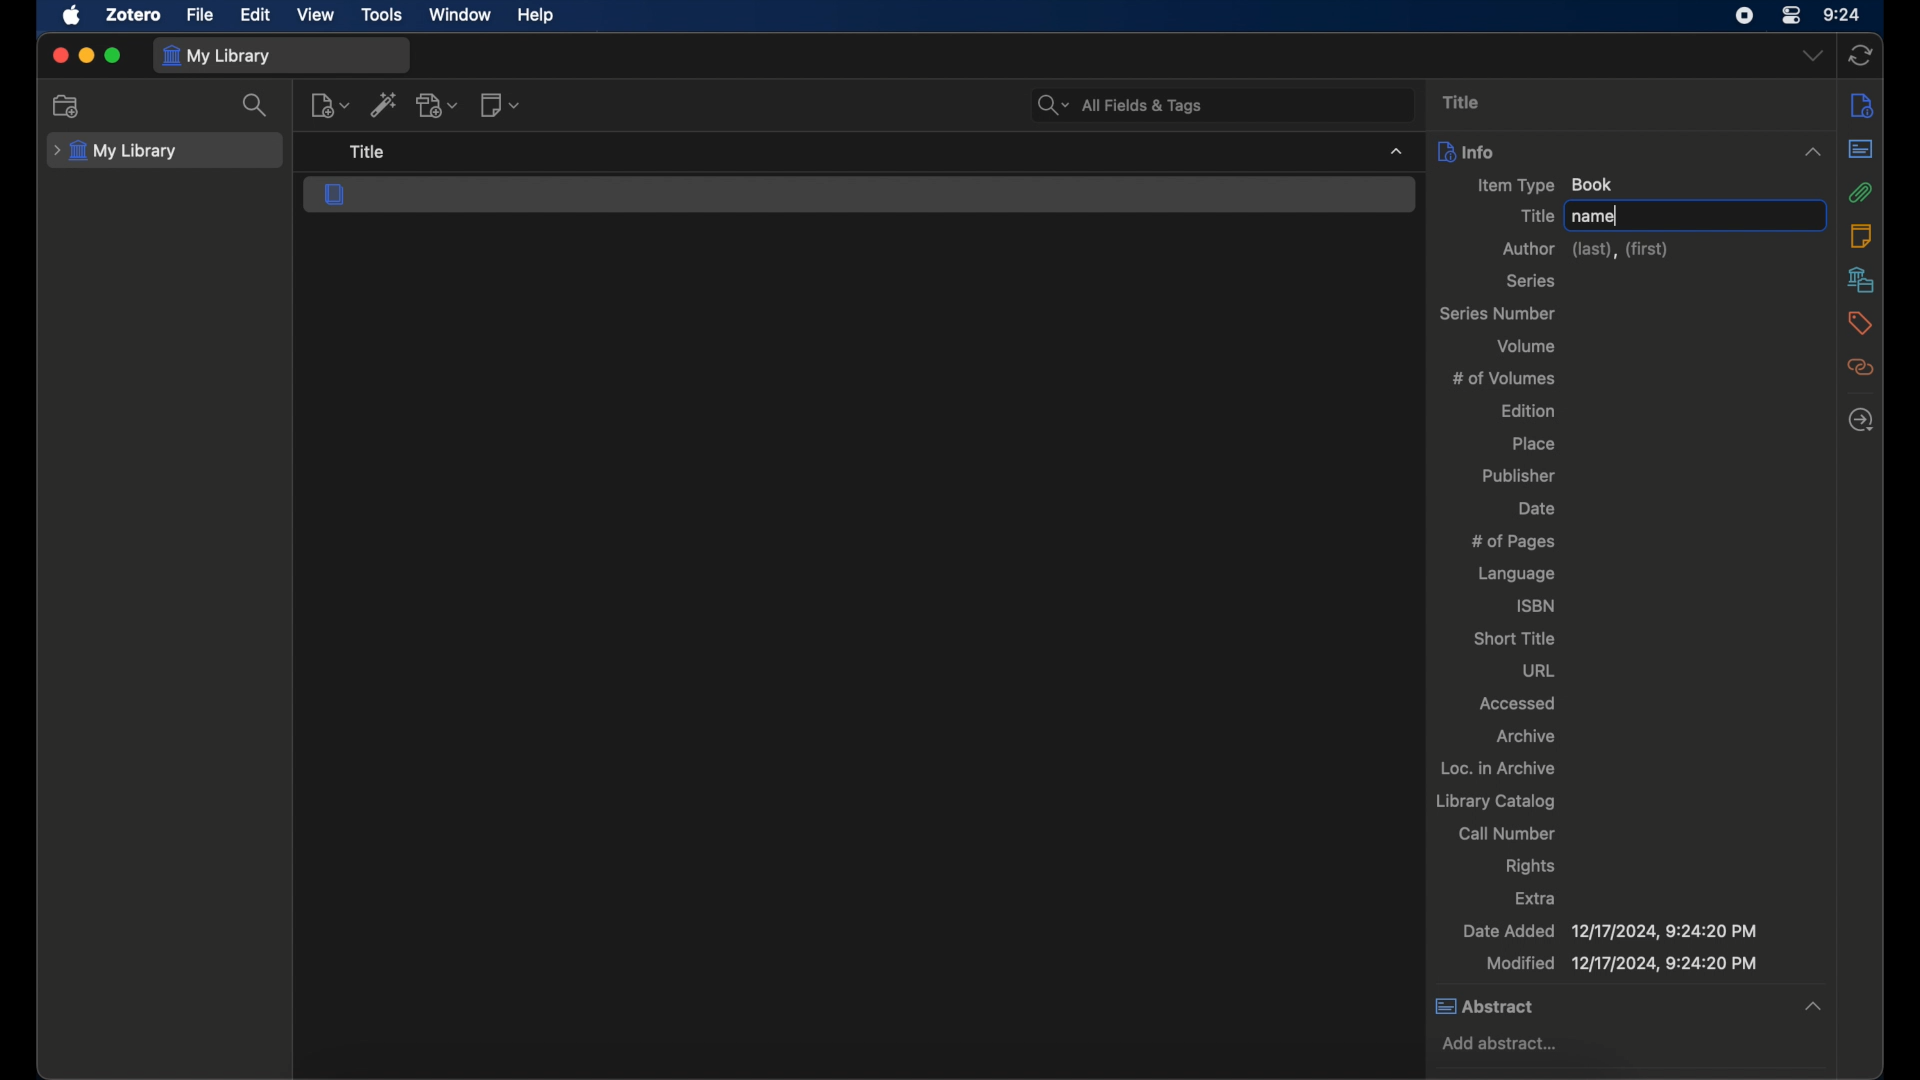 The height and width of the screenshot is (1080, 1920). Describe the element at coordinates (380, 151) in the screenshot. I see `tooltip` at that location.